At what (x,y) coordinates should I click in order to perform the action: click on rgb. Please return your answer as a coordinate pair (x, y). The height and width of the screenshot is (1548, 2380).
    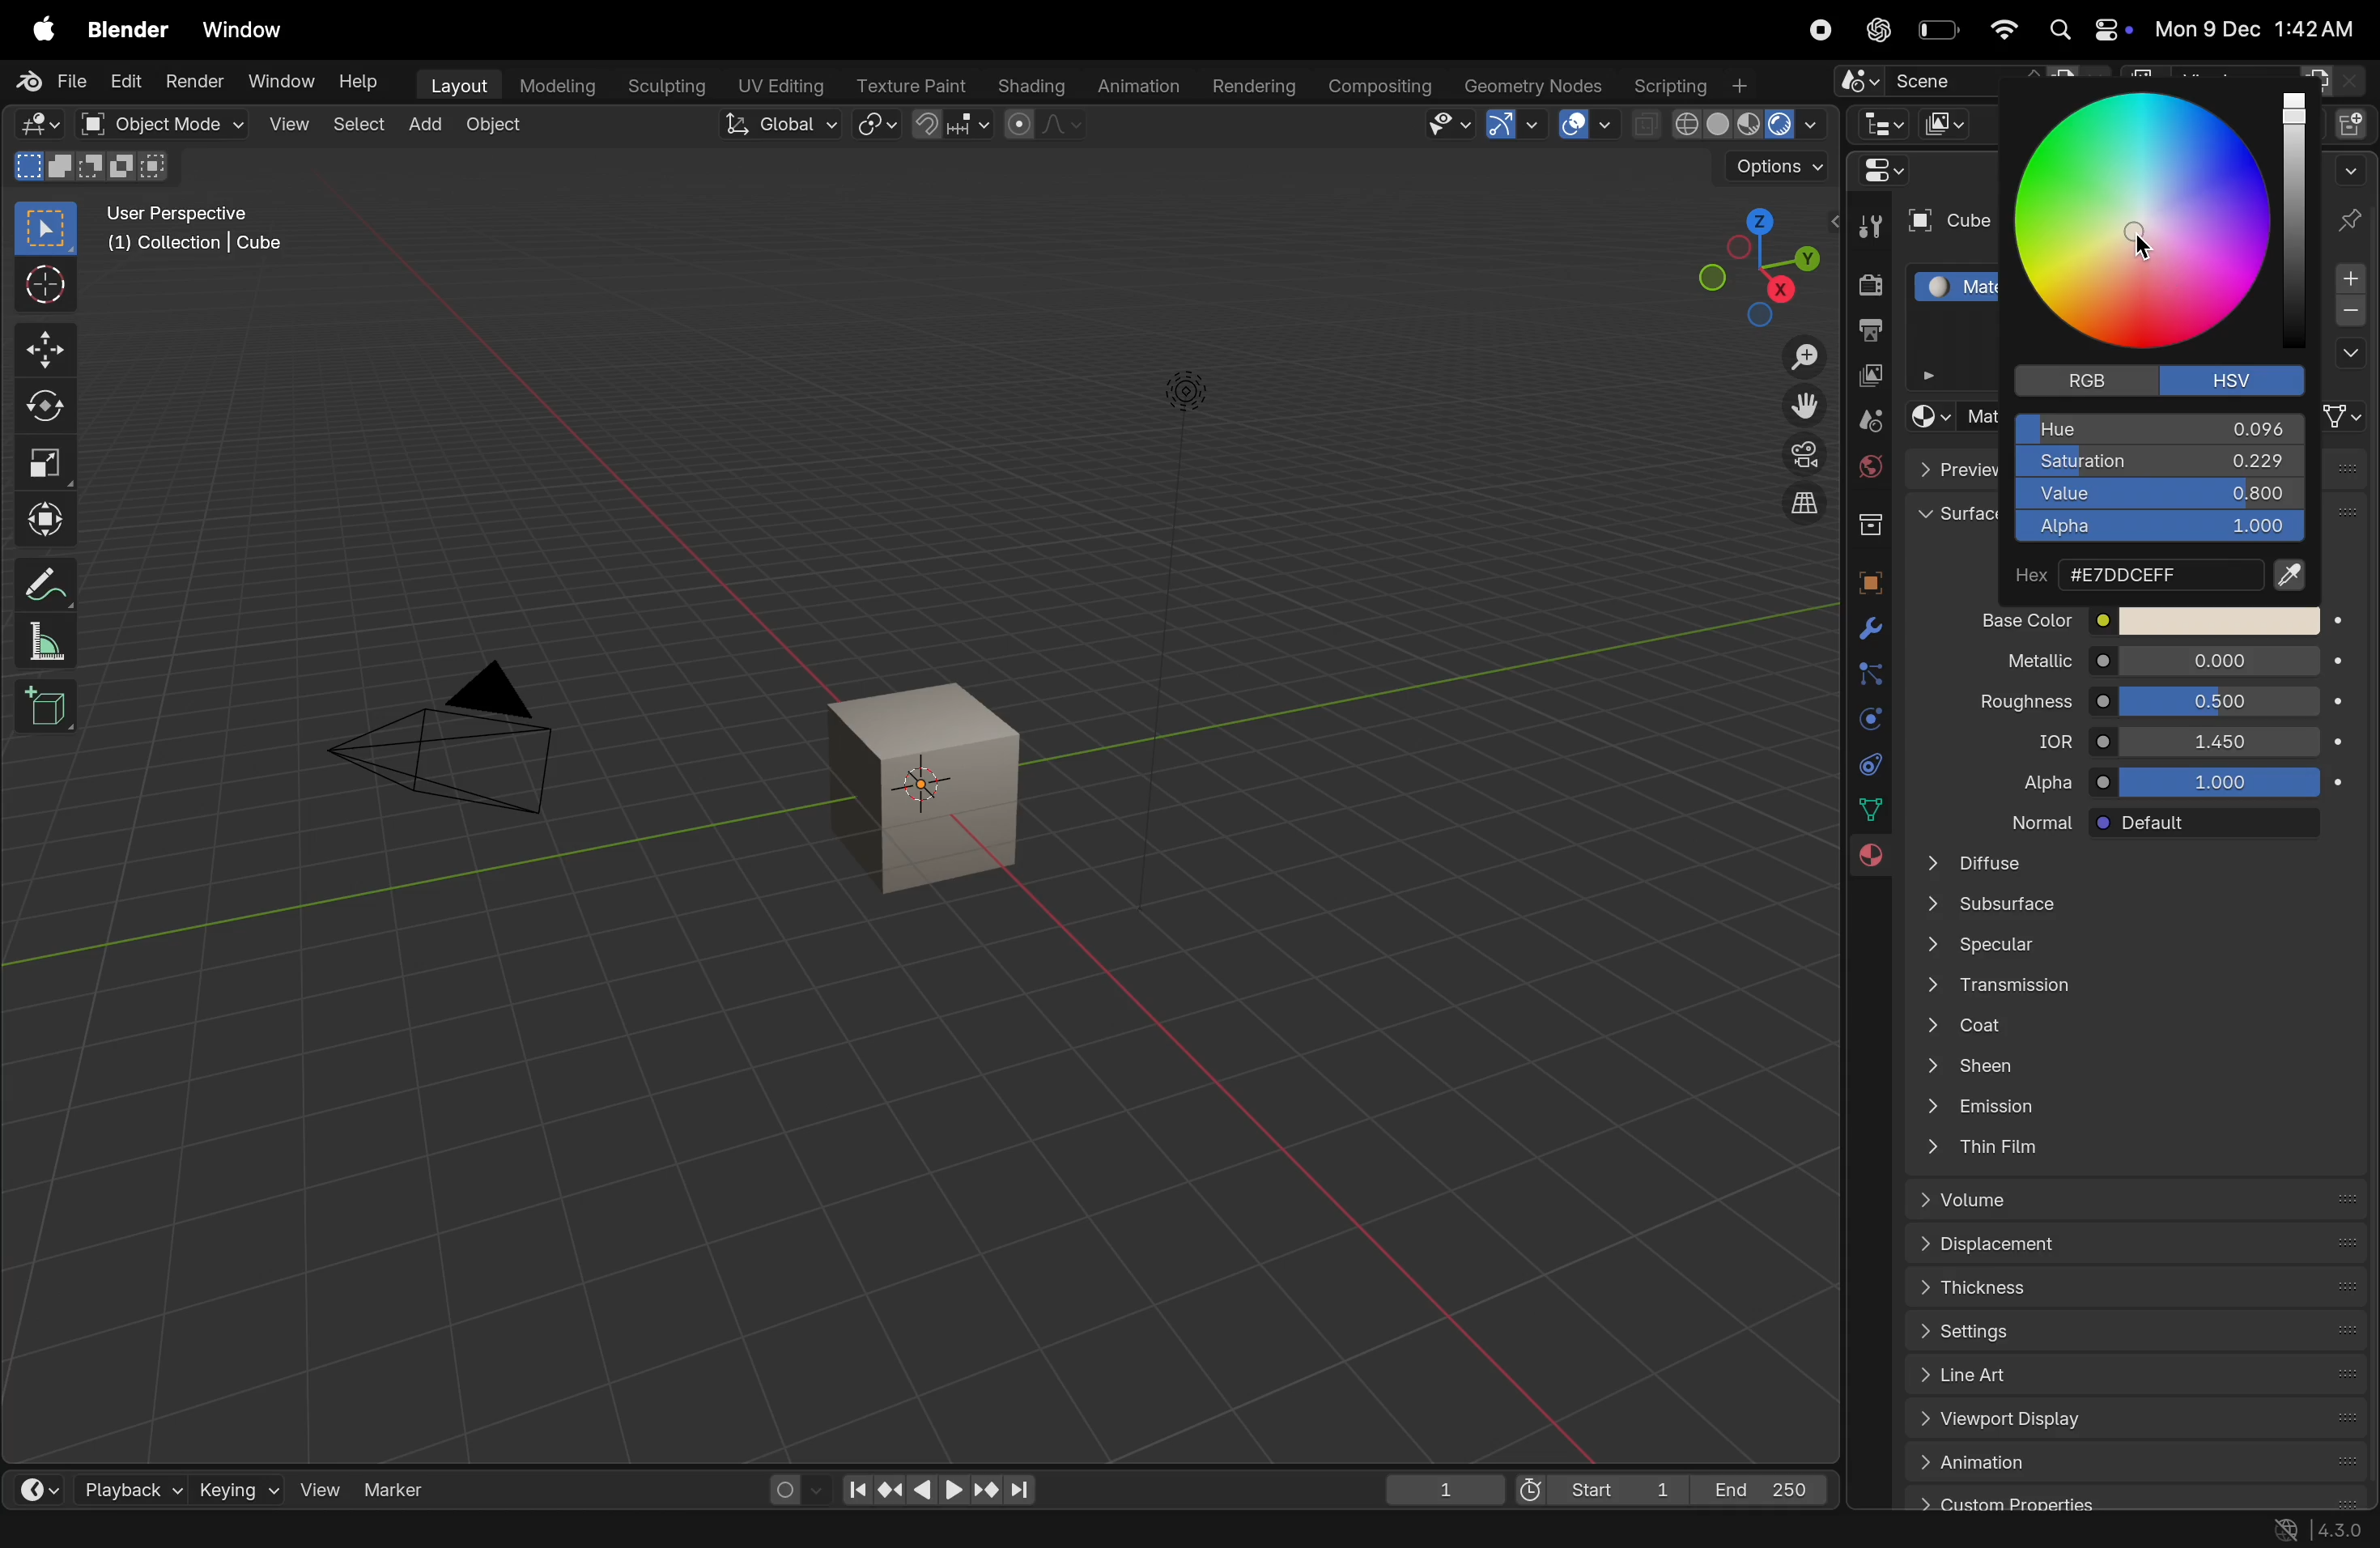
    Looking at the image, I should click on (2080, 380).